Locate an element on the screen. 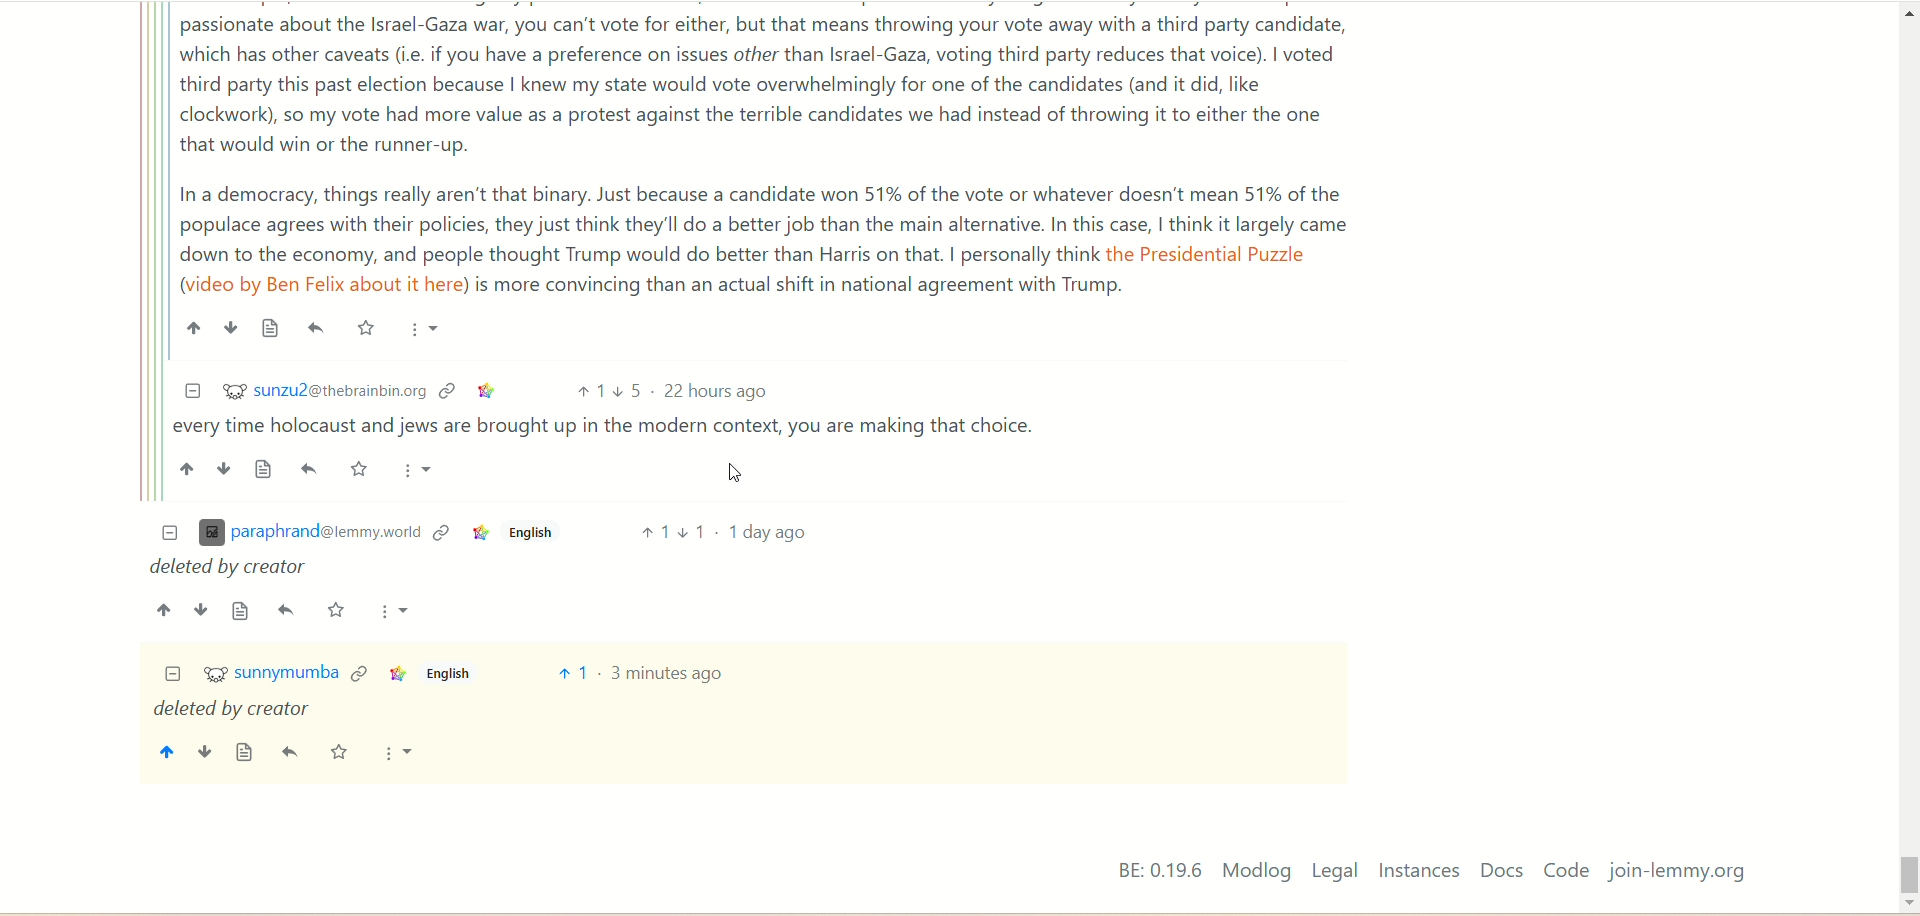 The width and height of the screenshot is (1920, 916). Legal is located at coordinates (1335, 870).